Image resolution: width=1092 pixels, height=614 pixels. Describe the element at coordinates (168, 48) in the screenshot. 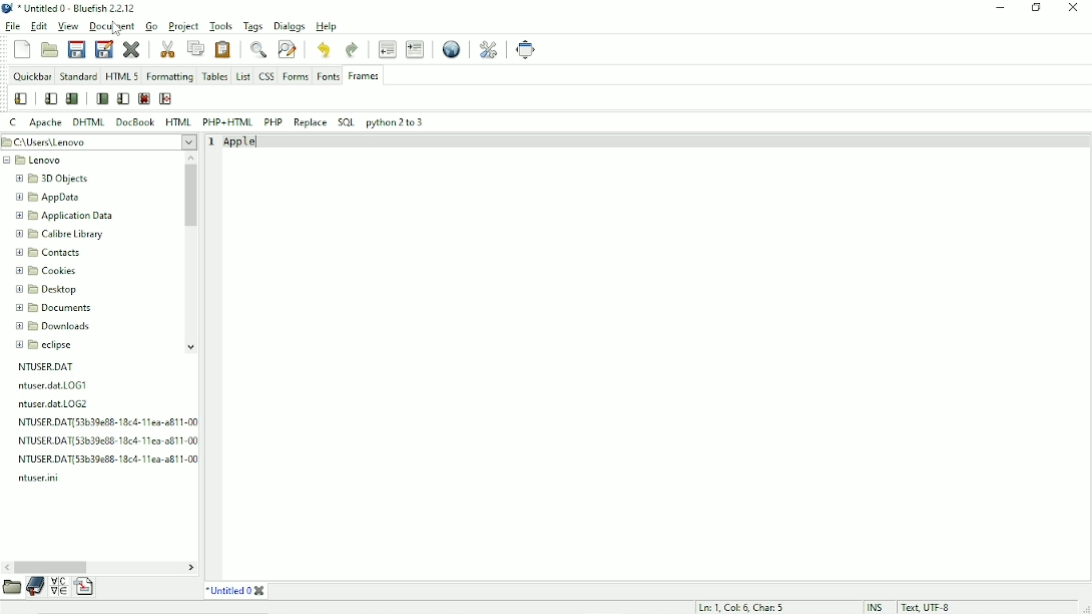

I see `Cut` at that location.